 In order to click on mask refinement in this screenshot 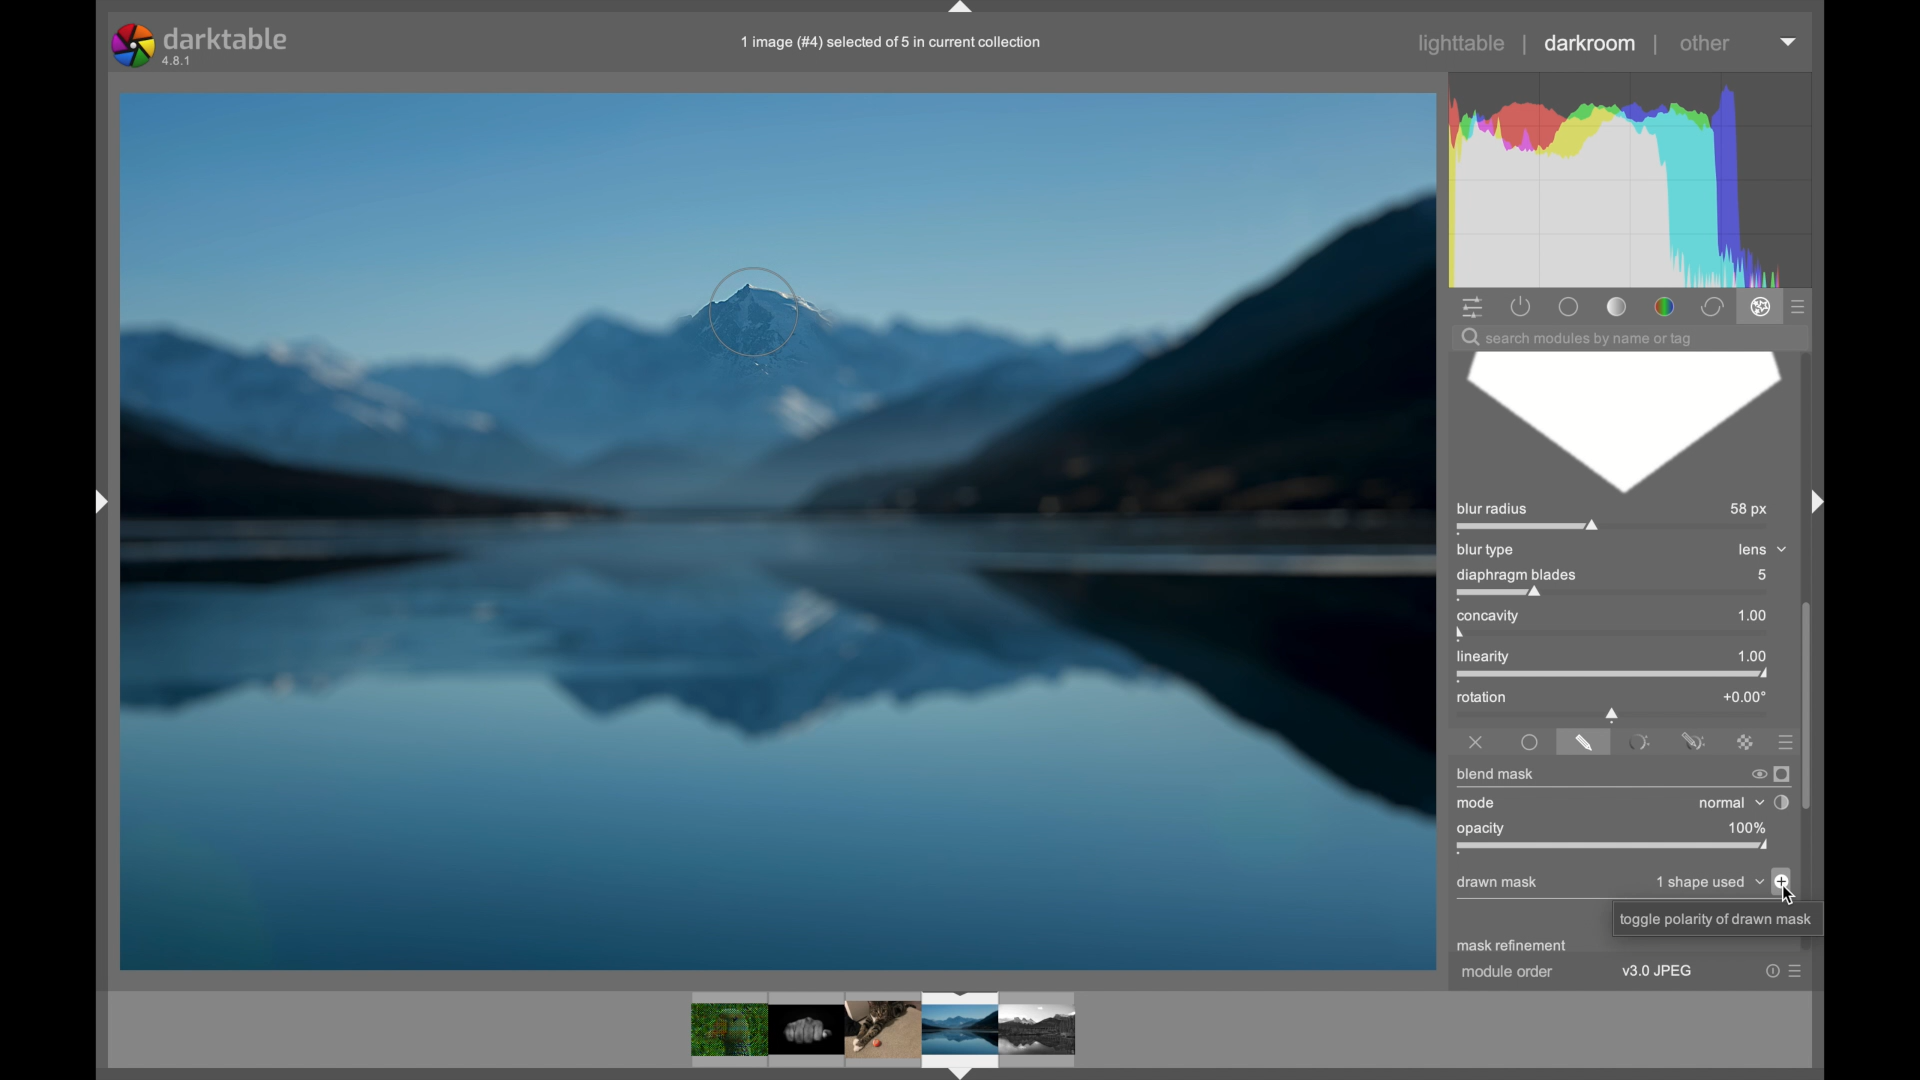, I will do `click(1511, 947)`.